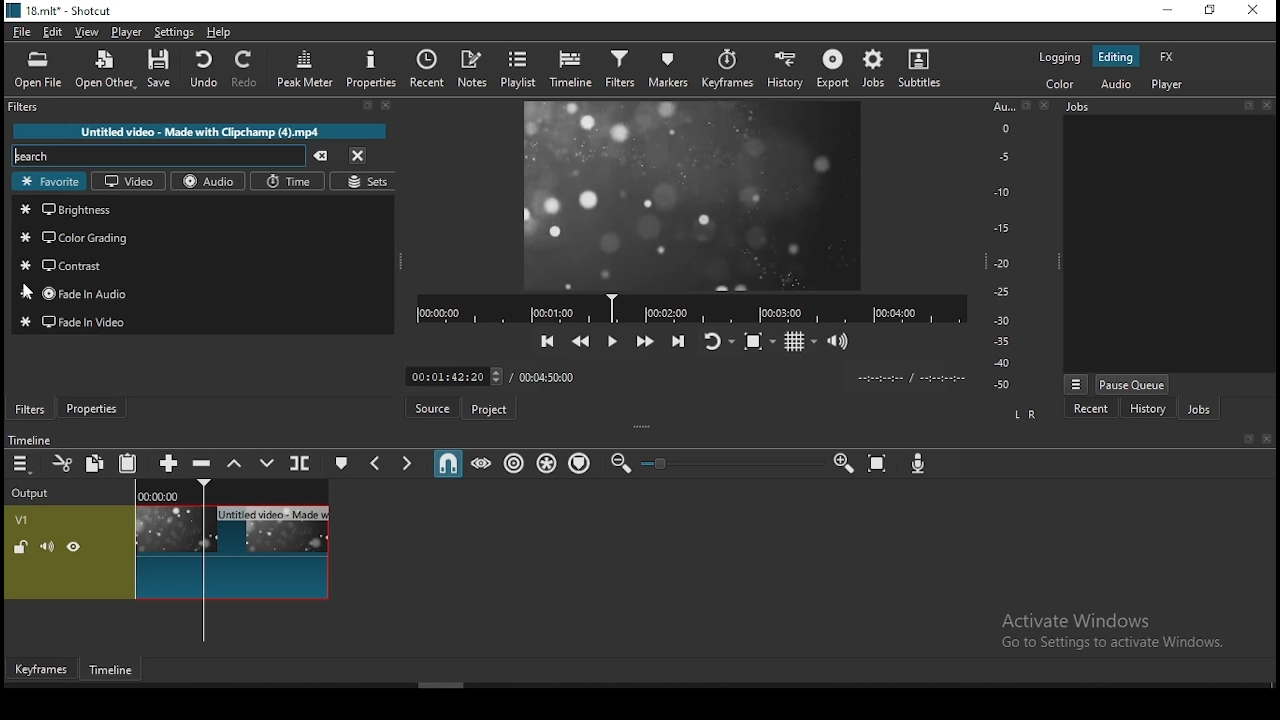 The image size is (1280, 720). What do you see at coordinates (1045, 104) in the screenshot?
I see `Close` at bounding box center [1045, 104].